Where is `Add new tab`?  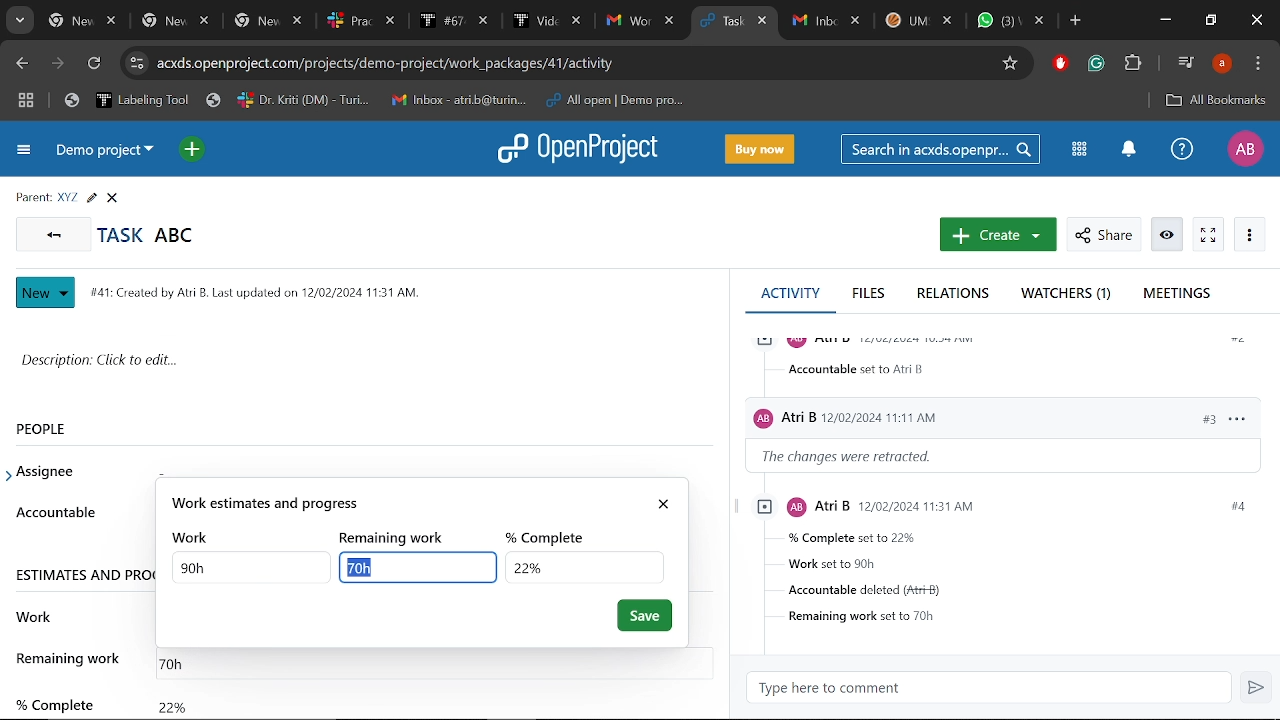 Add new tab is located at coordinates (1075, 22).